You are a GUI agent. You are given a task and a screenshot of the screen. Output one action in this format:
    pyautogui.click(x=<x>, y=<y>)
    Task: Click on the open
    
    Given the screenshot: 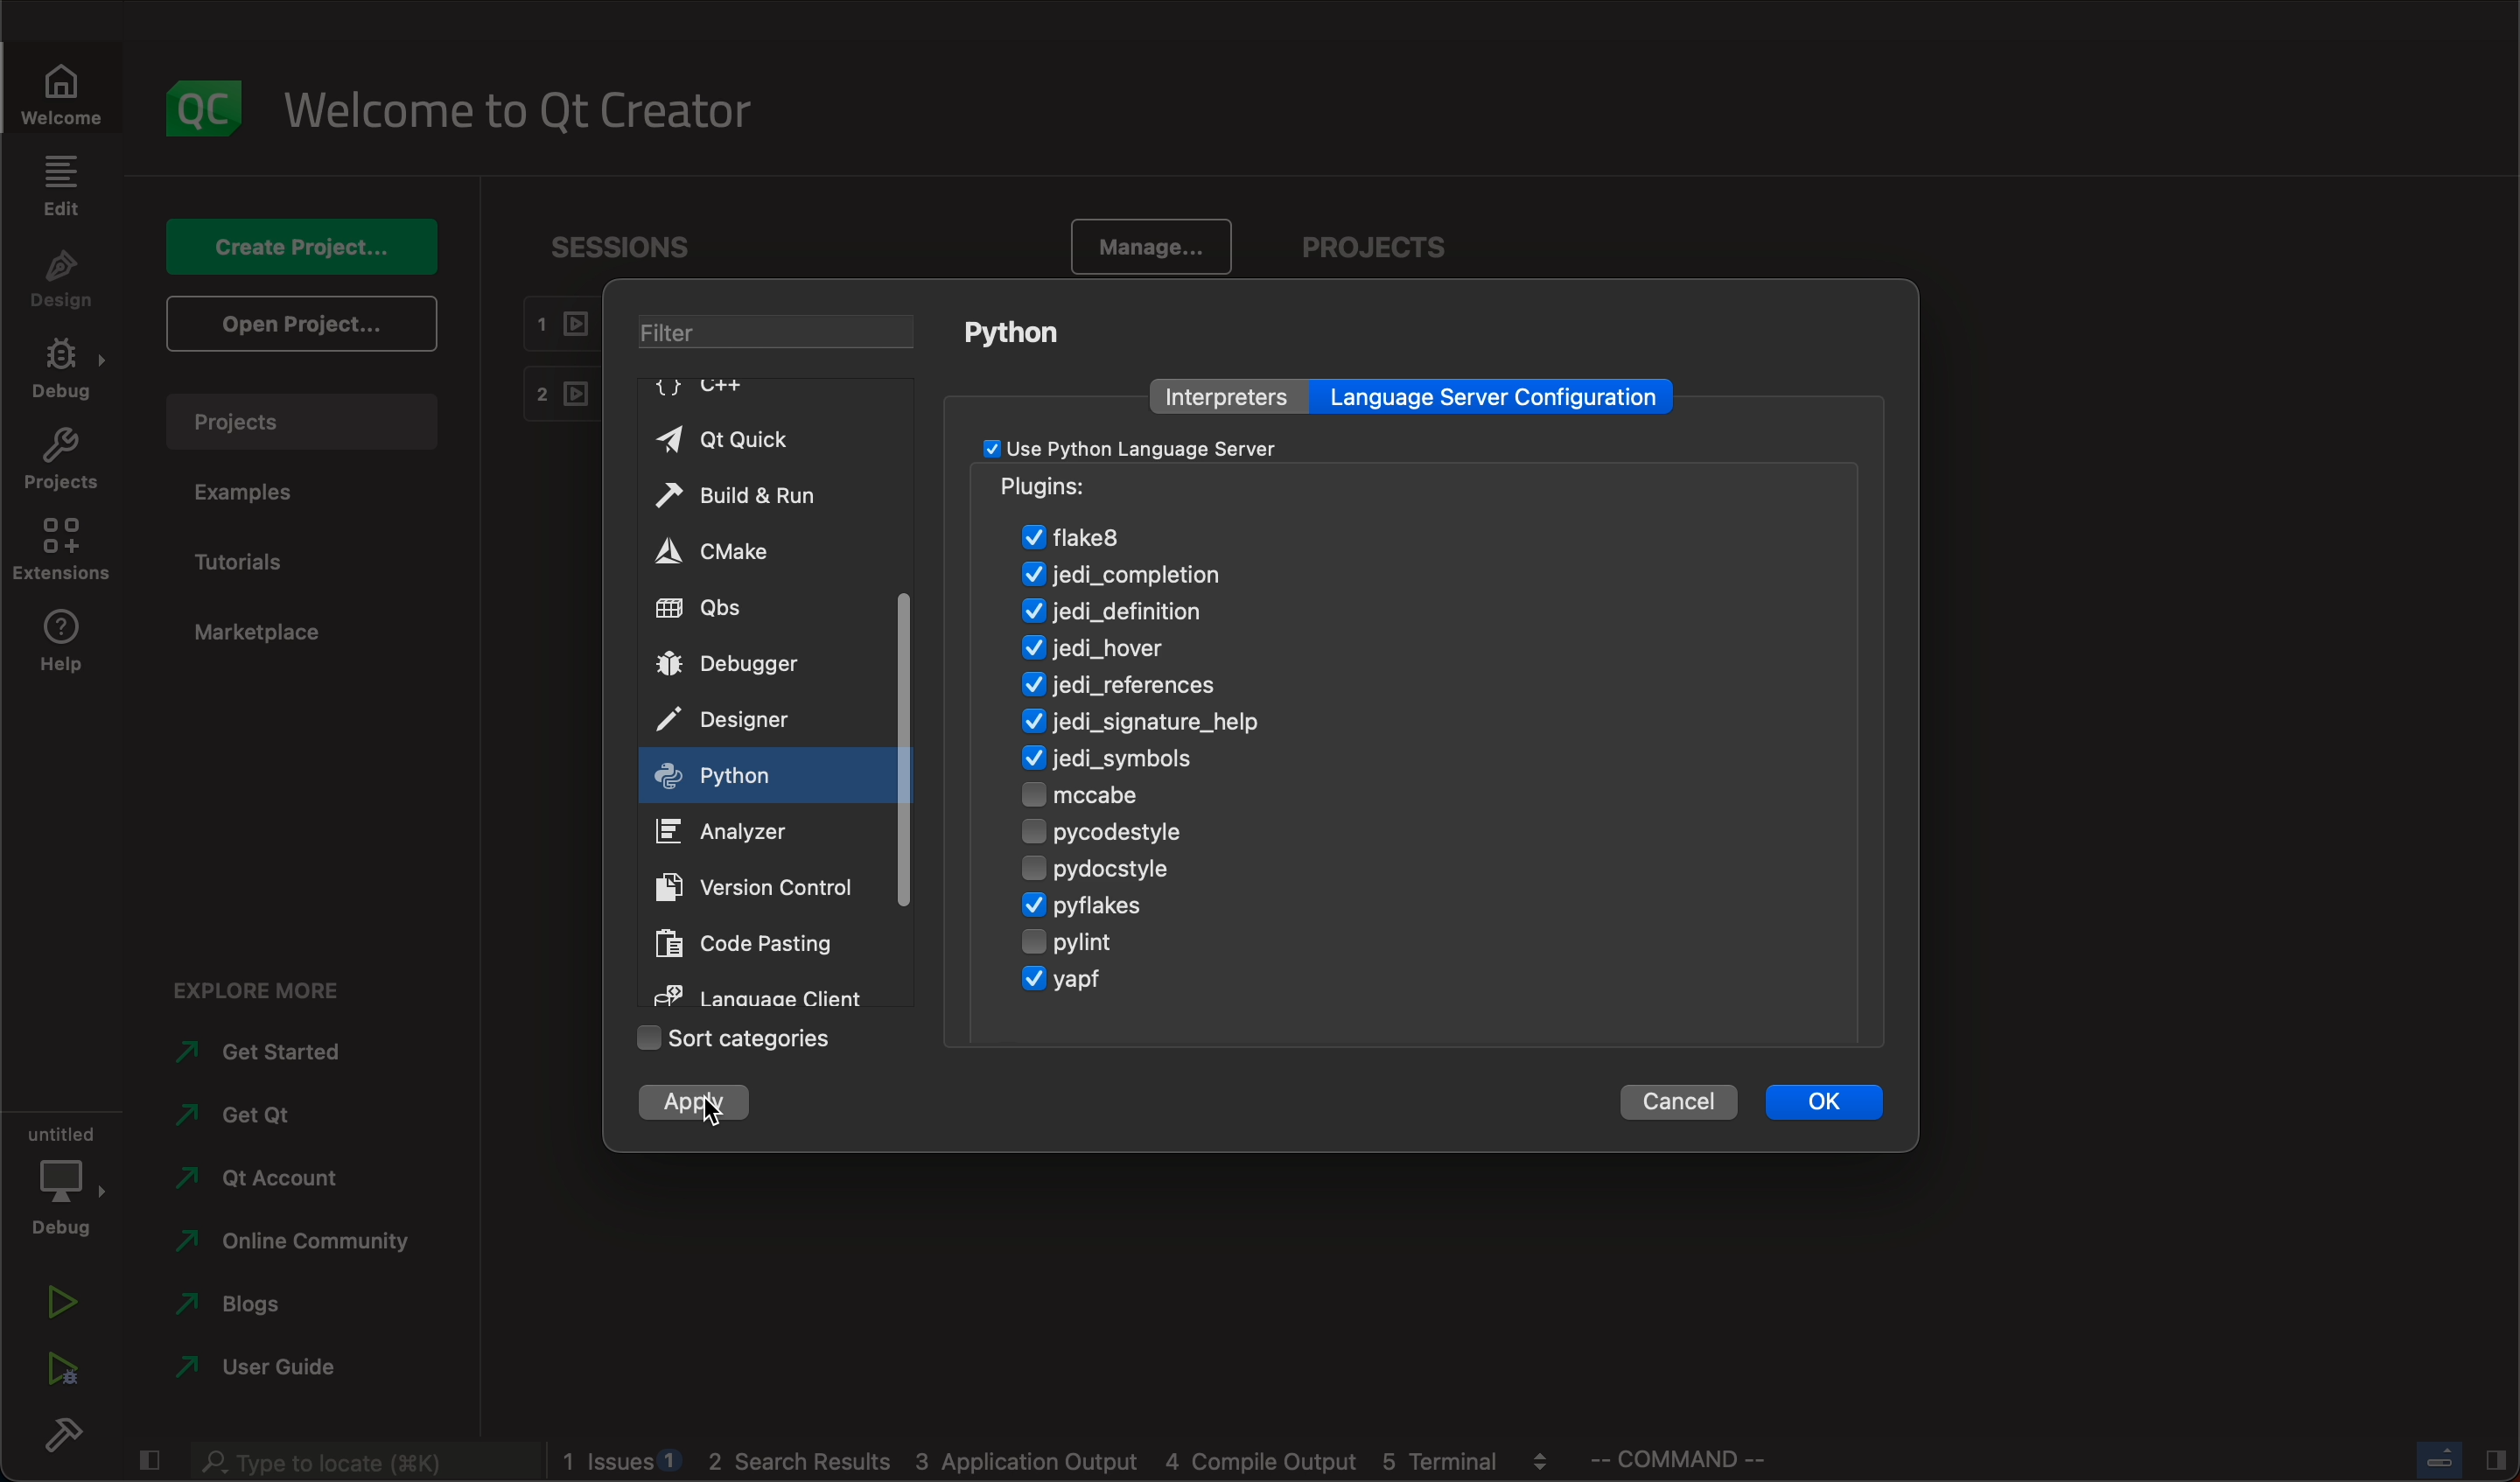 What is the action you would take?
    pyautogui.click(x=307, y=324)
    